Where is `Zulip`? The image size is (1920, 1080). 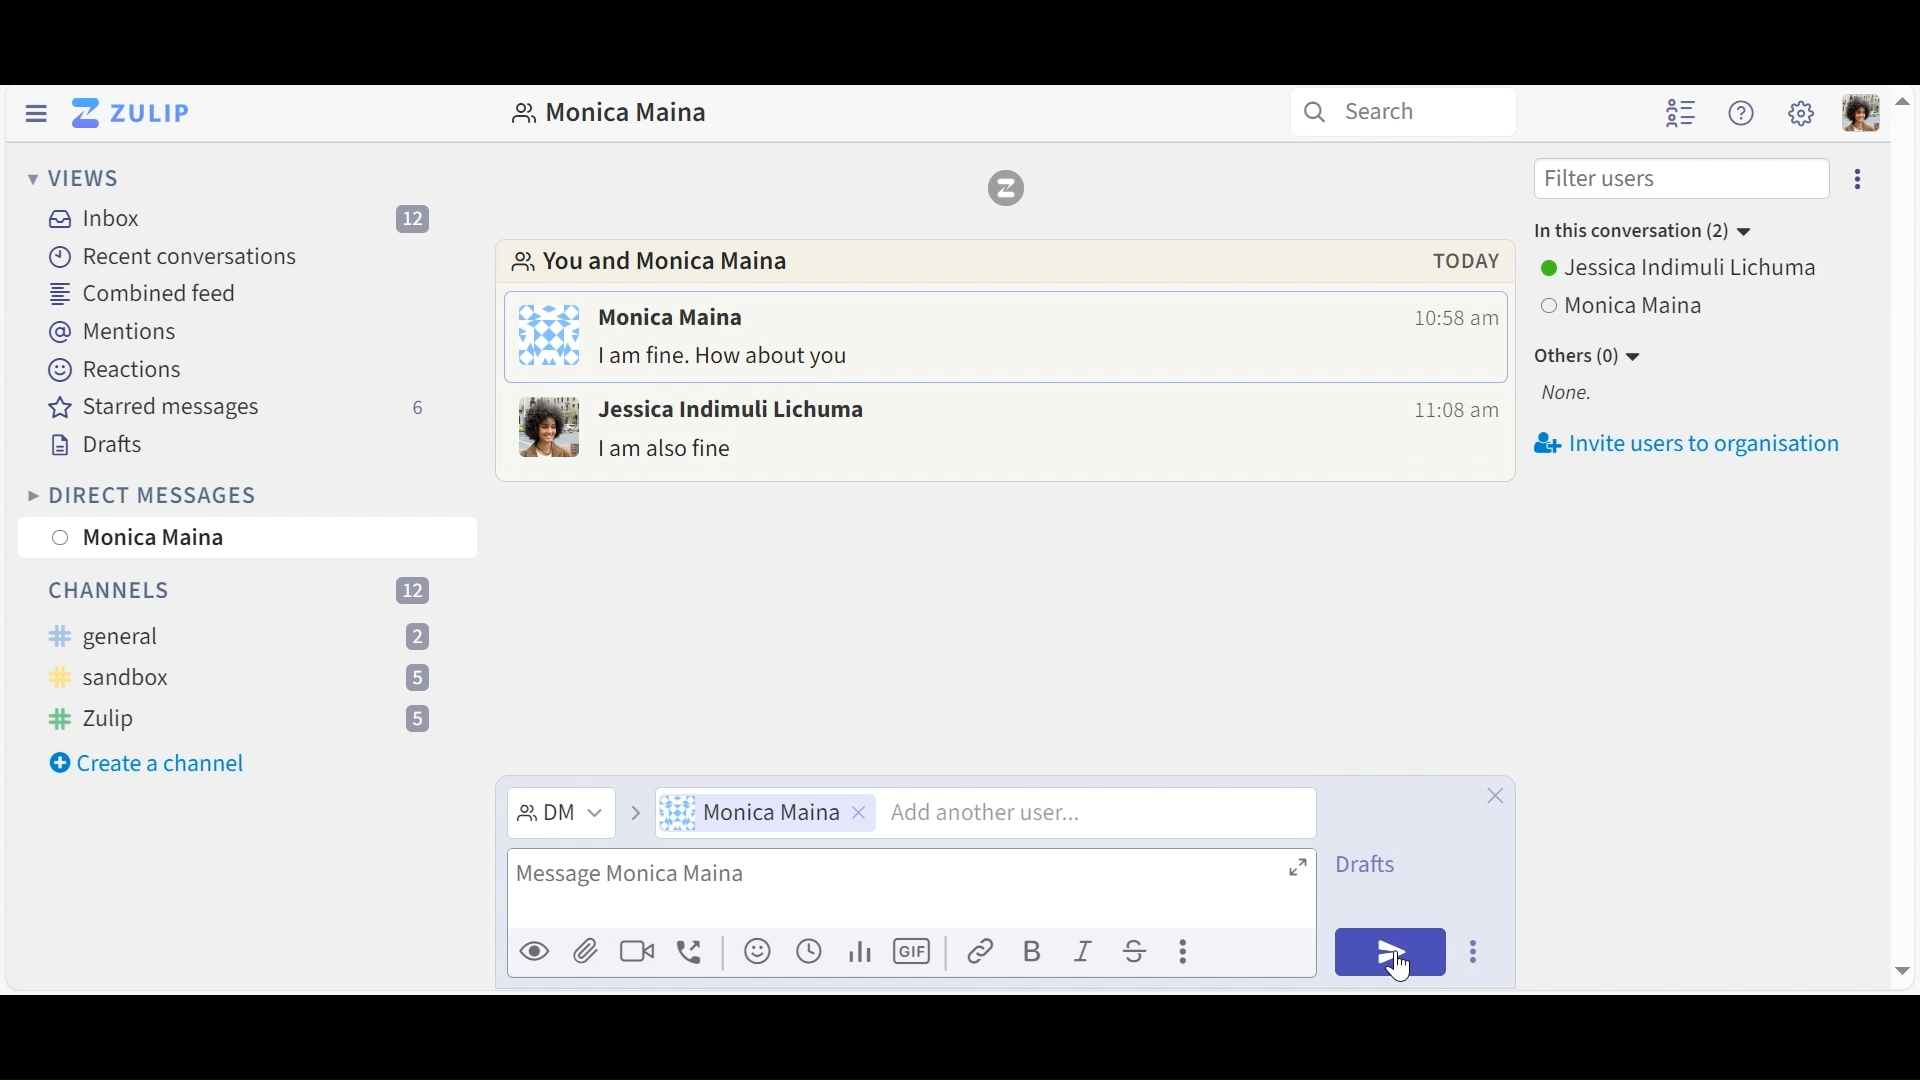
Zulip is located at coordinates (1004, 187).